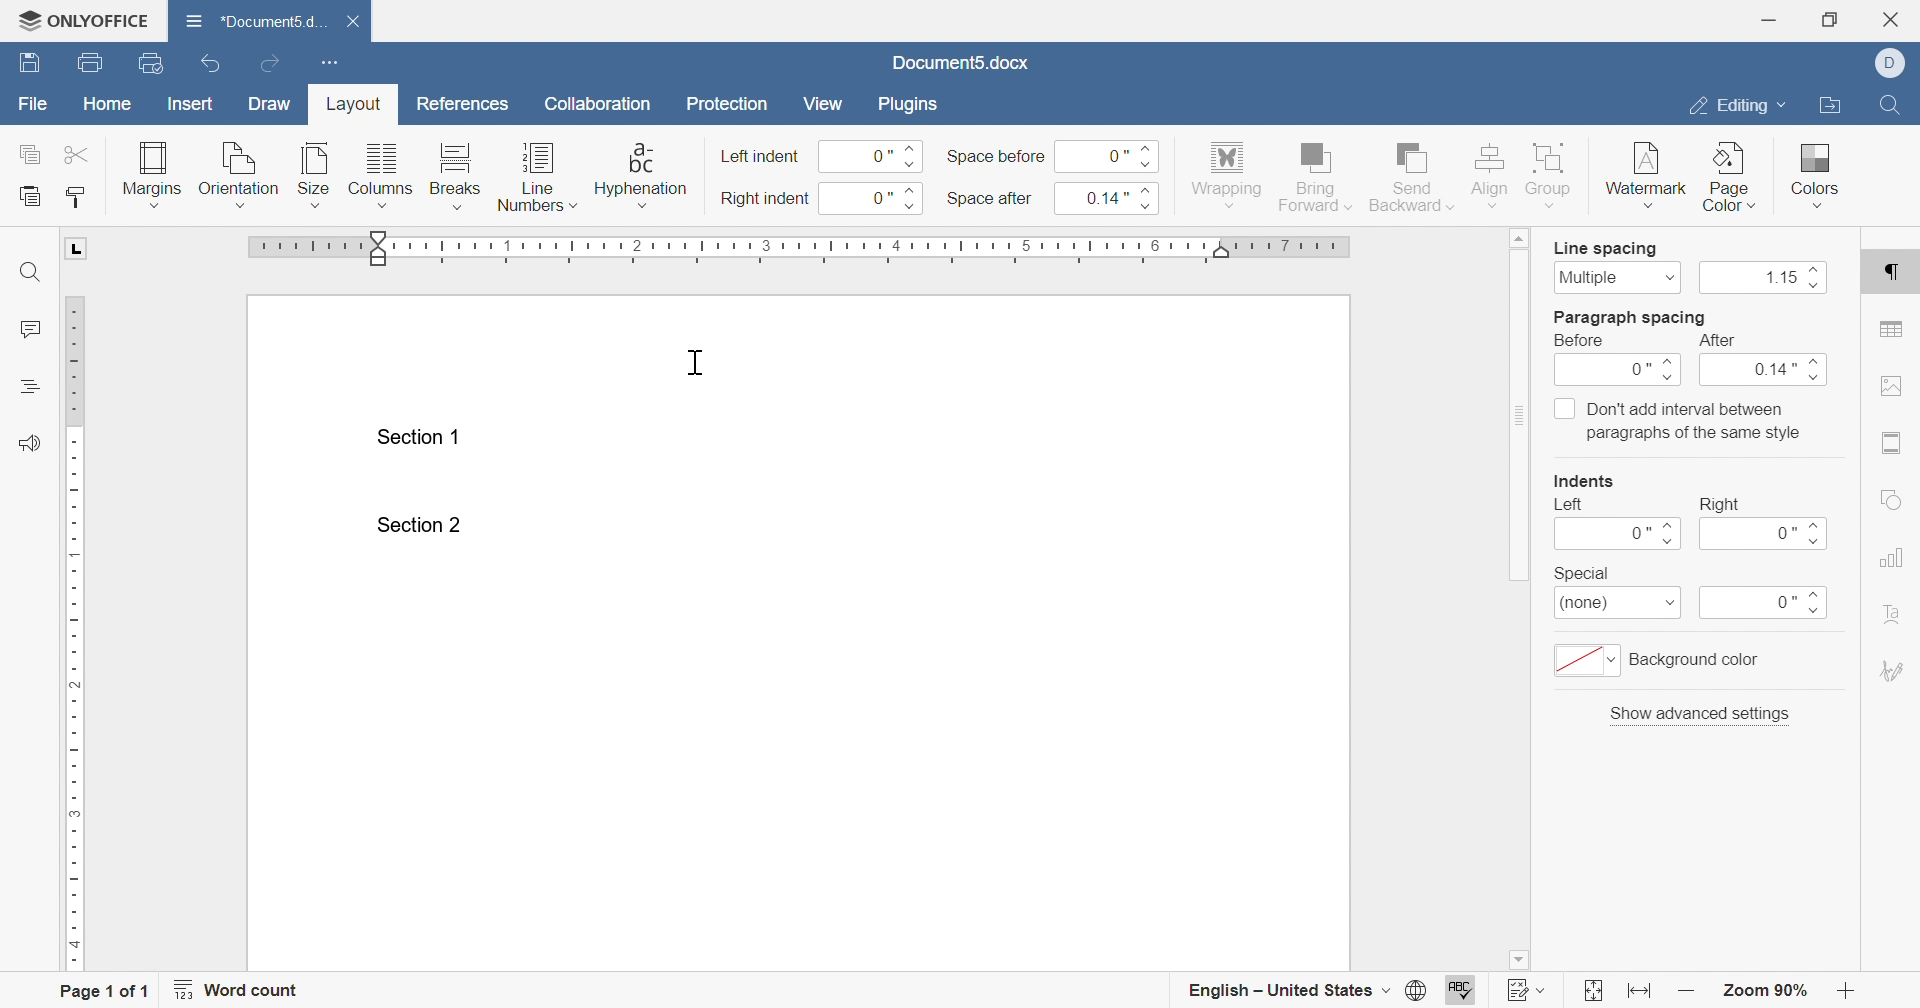 The height and width of the screenshot is (1008, 1920). I want to click on word count, so click(241, 989).